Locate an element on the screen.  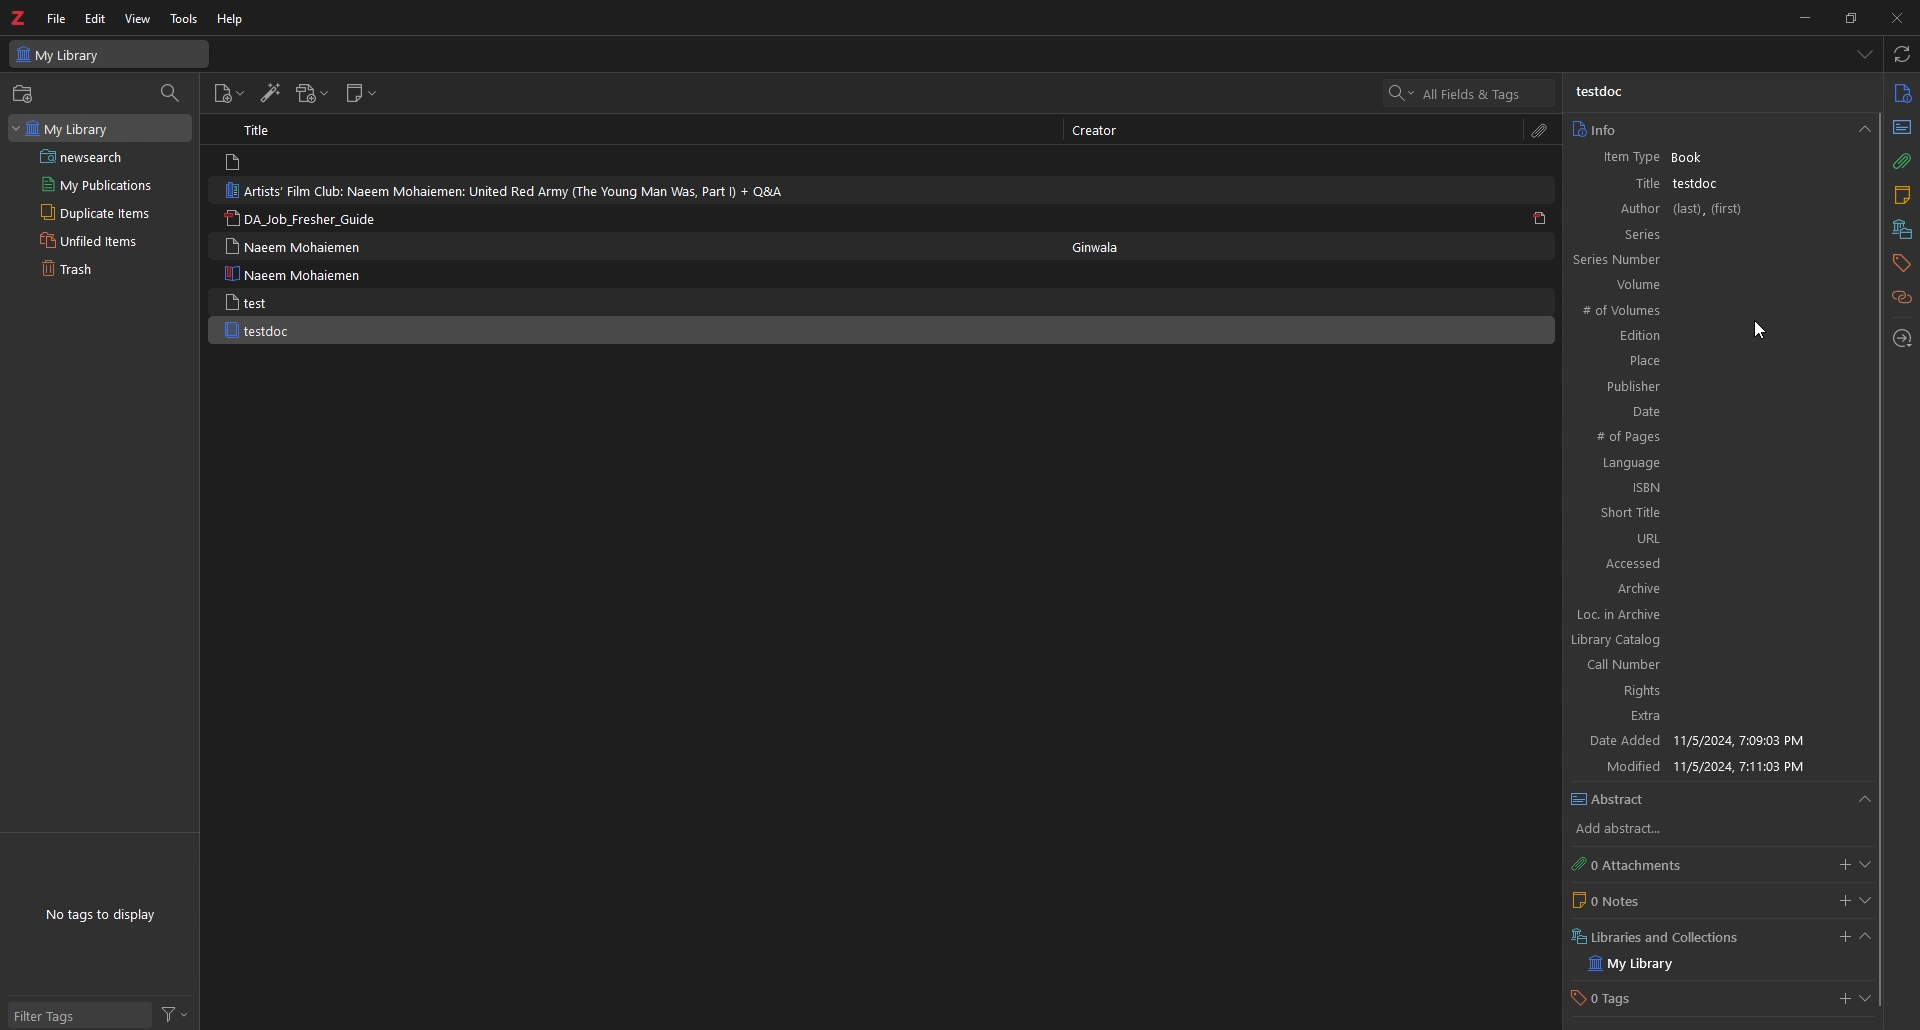
Naeem Mohaiemen is located at coordinates (295, 273).